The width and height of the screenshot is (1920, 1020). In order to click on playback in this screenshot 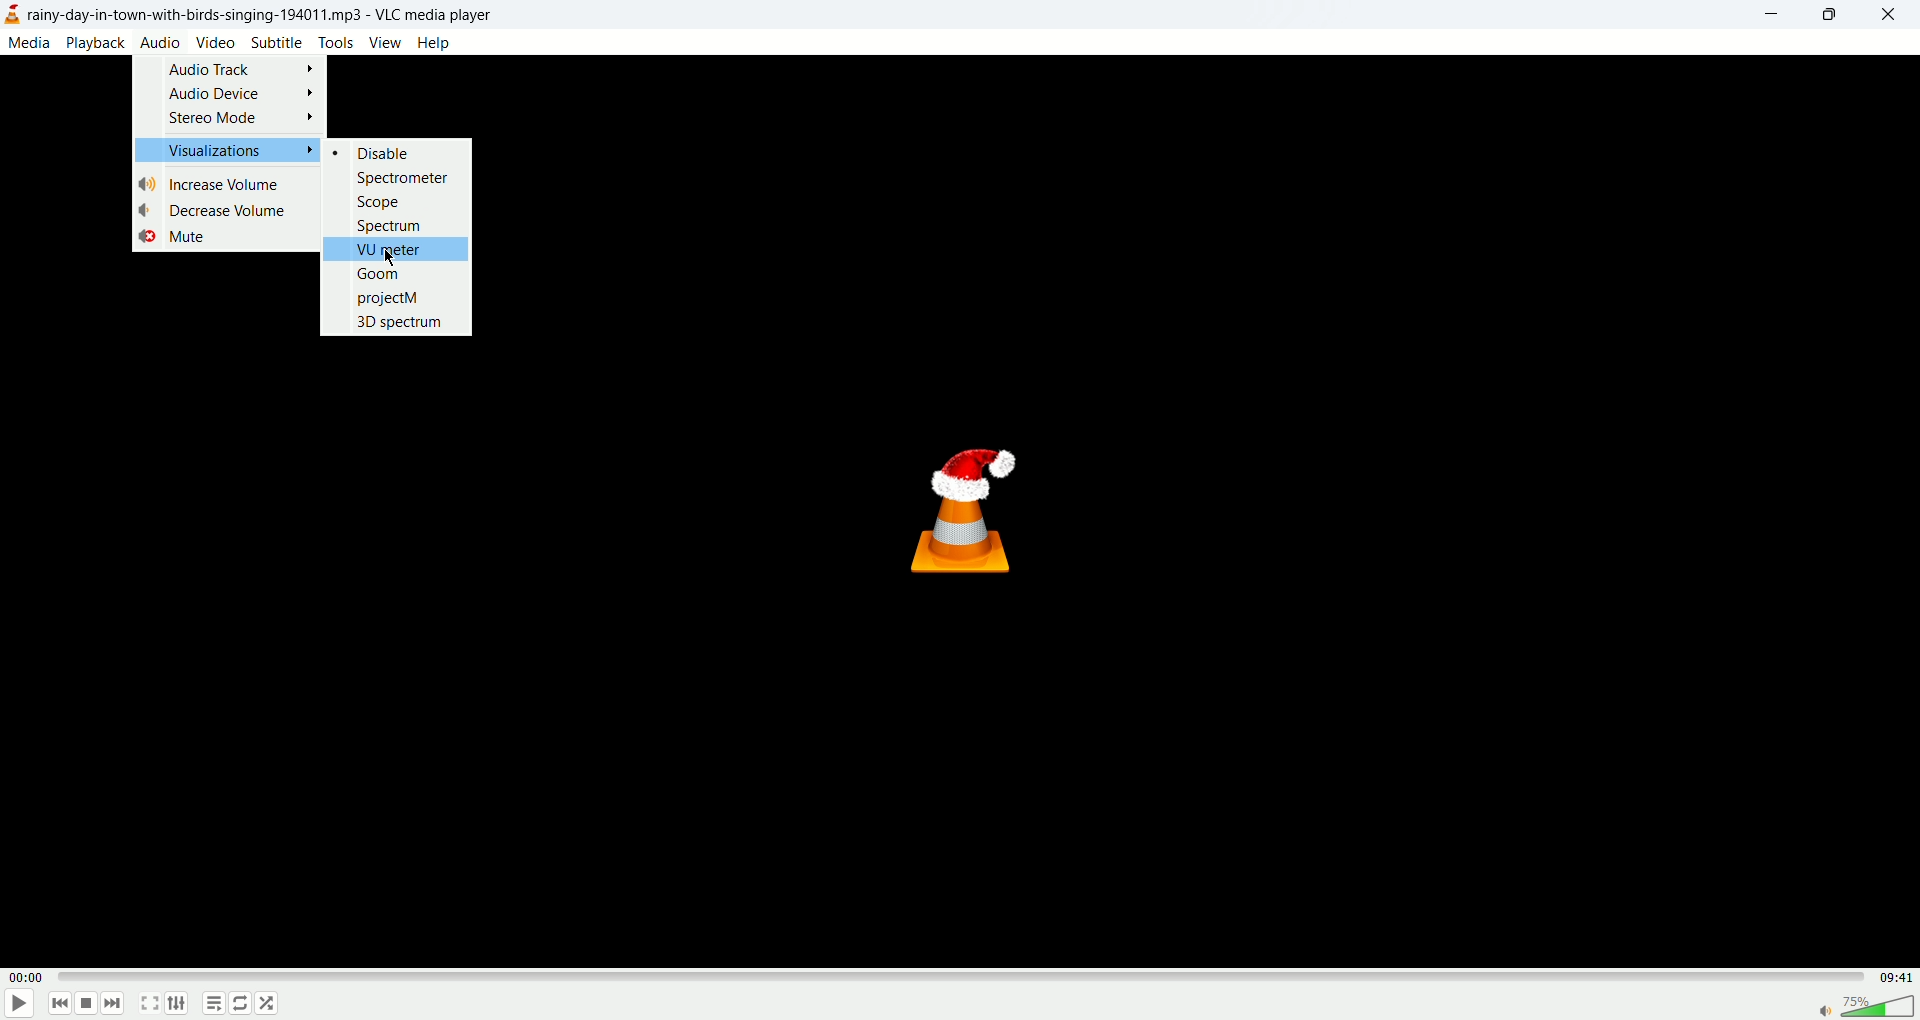, I will do `click(97, 43)`.